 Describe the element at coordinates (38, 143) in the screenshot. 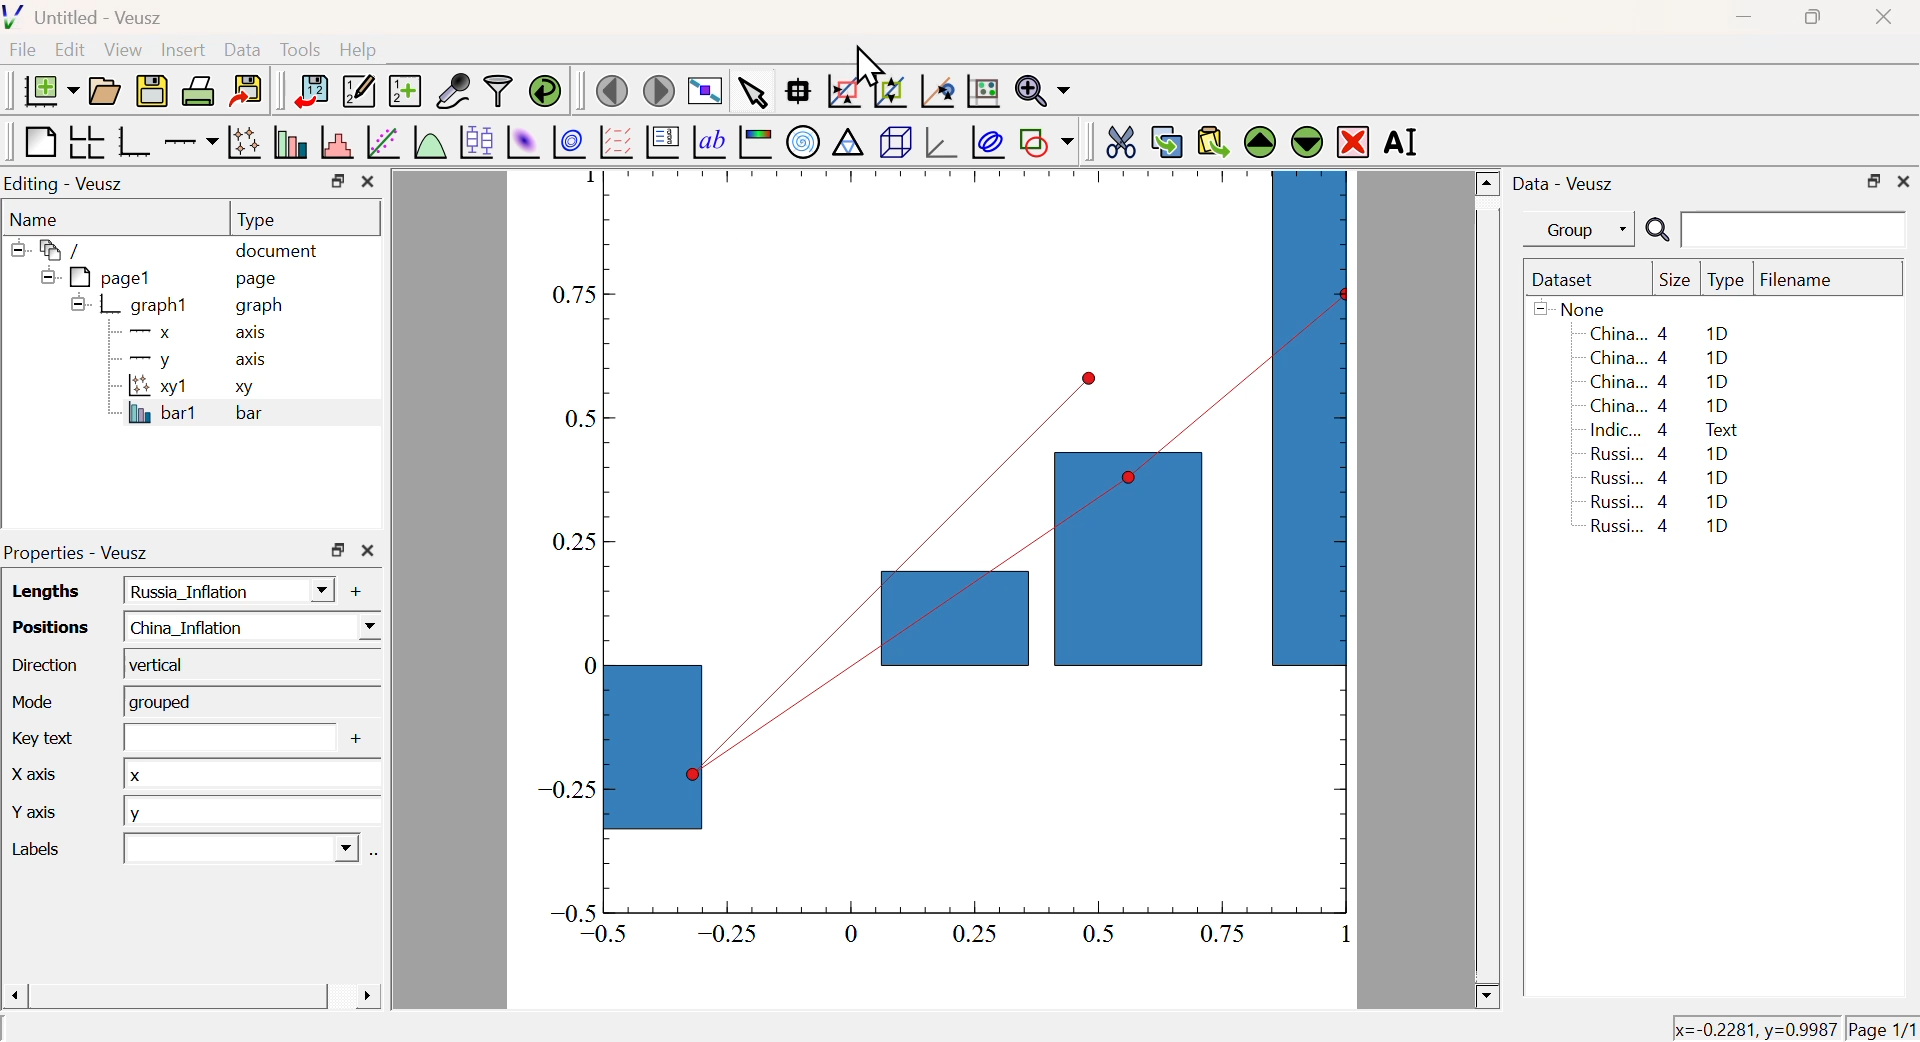

I see `Blank Page` at that location.